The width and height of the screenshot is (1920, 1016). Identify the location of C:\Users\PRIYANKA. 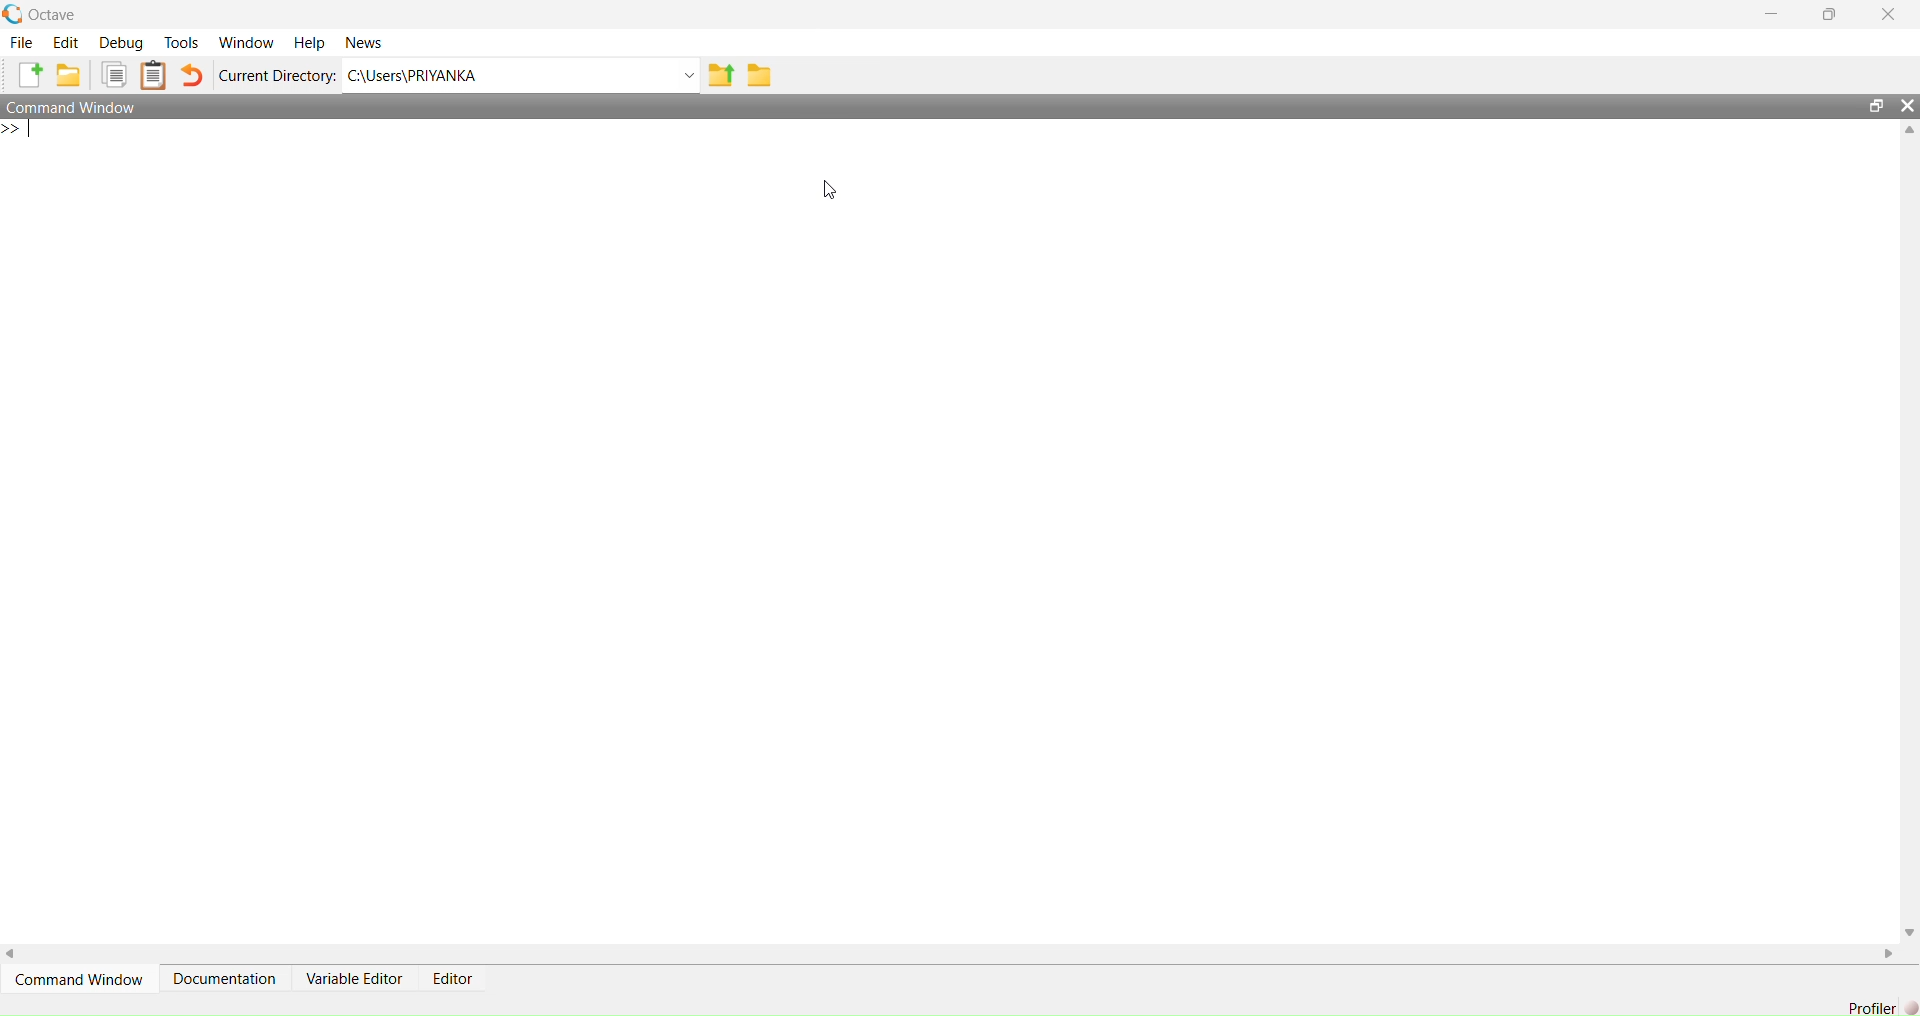
(509, 76).